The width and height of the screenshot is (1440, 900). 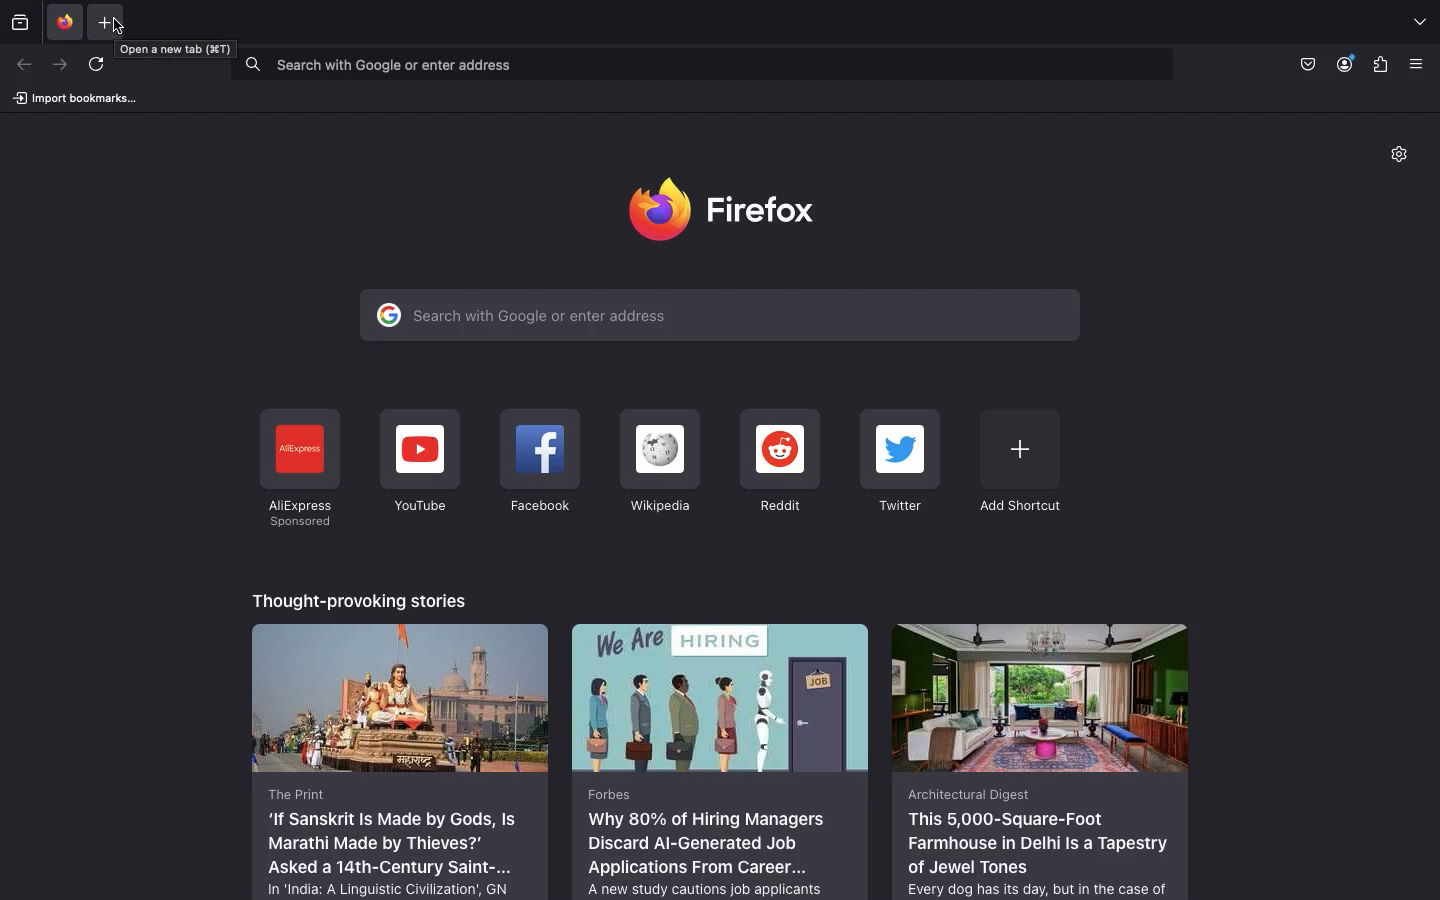 I want to click on Architectural Digest

This 5,000-Square-Foot
Farmhouse in Delhi Is a Tapestry
of Jewel Tones

Every dog has its day, but in the case of, so click(x=1039, y=760).